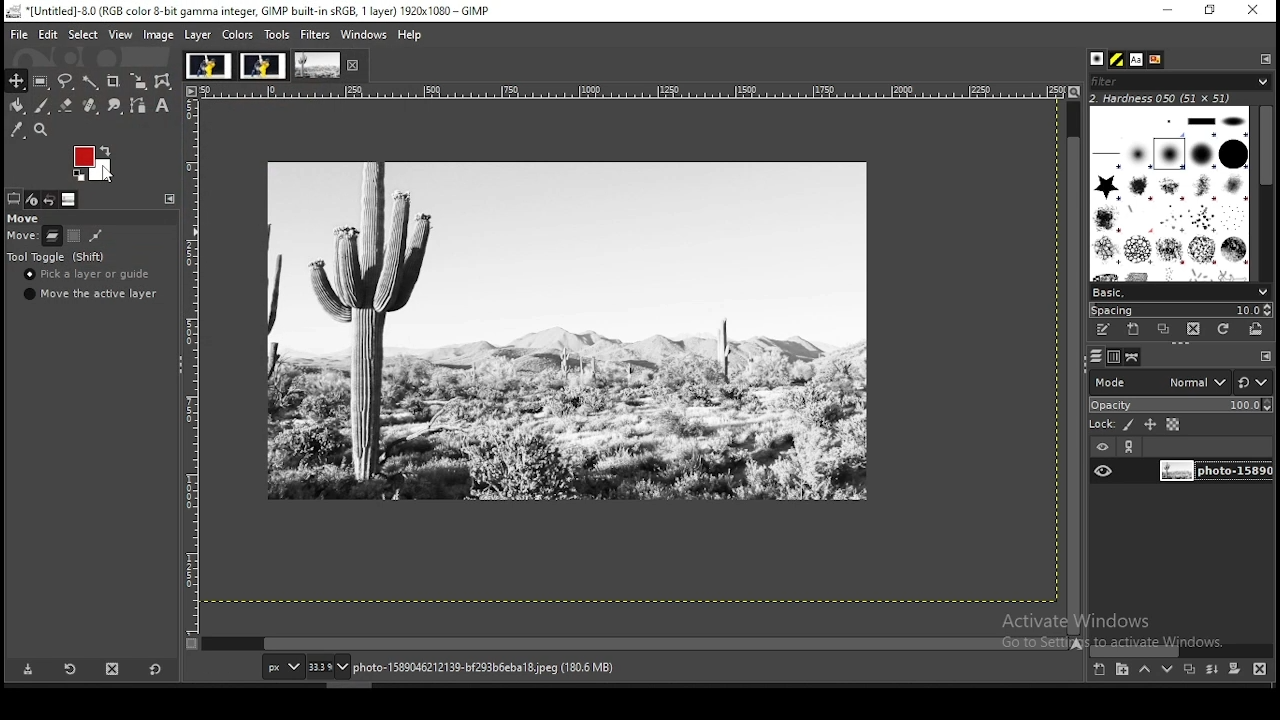 This screenshot has width=1280, height=720. What do you see at coordinates (1116, 357) in the screenshot?
I see `channels` at bounding box center [1116, 357].